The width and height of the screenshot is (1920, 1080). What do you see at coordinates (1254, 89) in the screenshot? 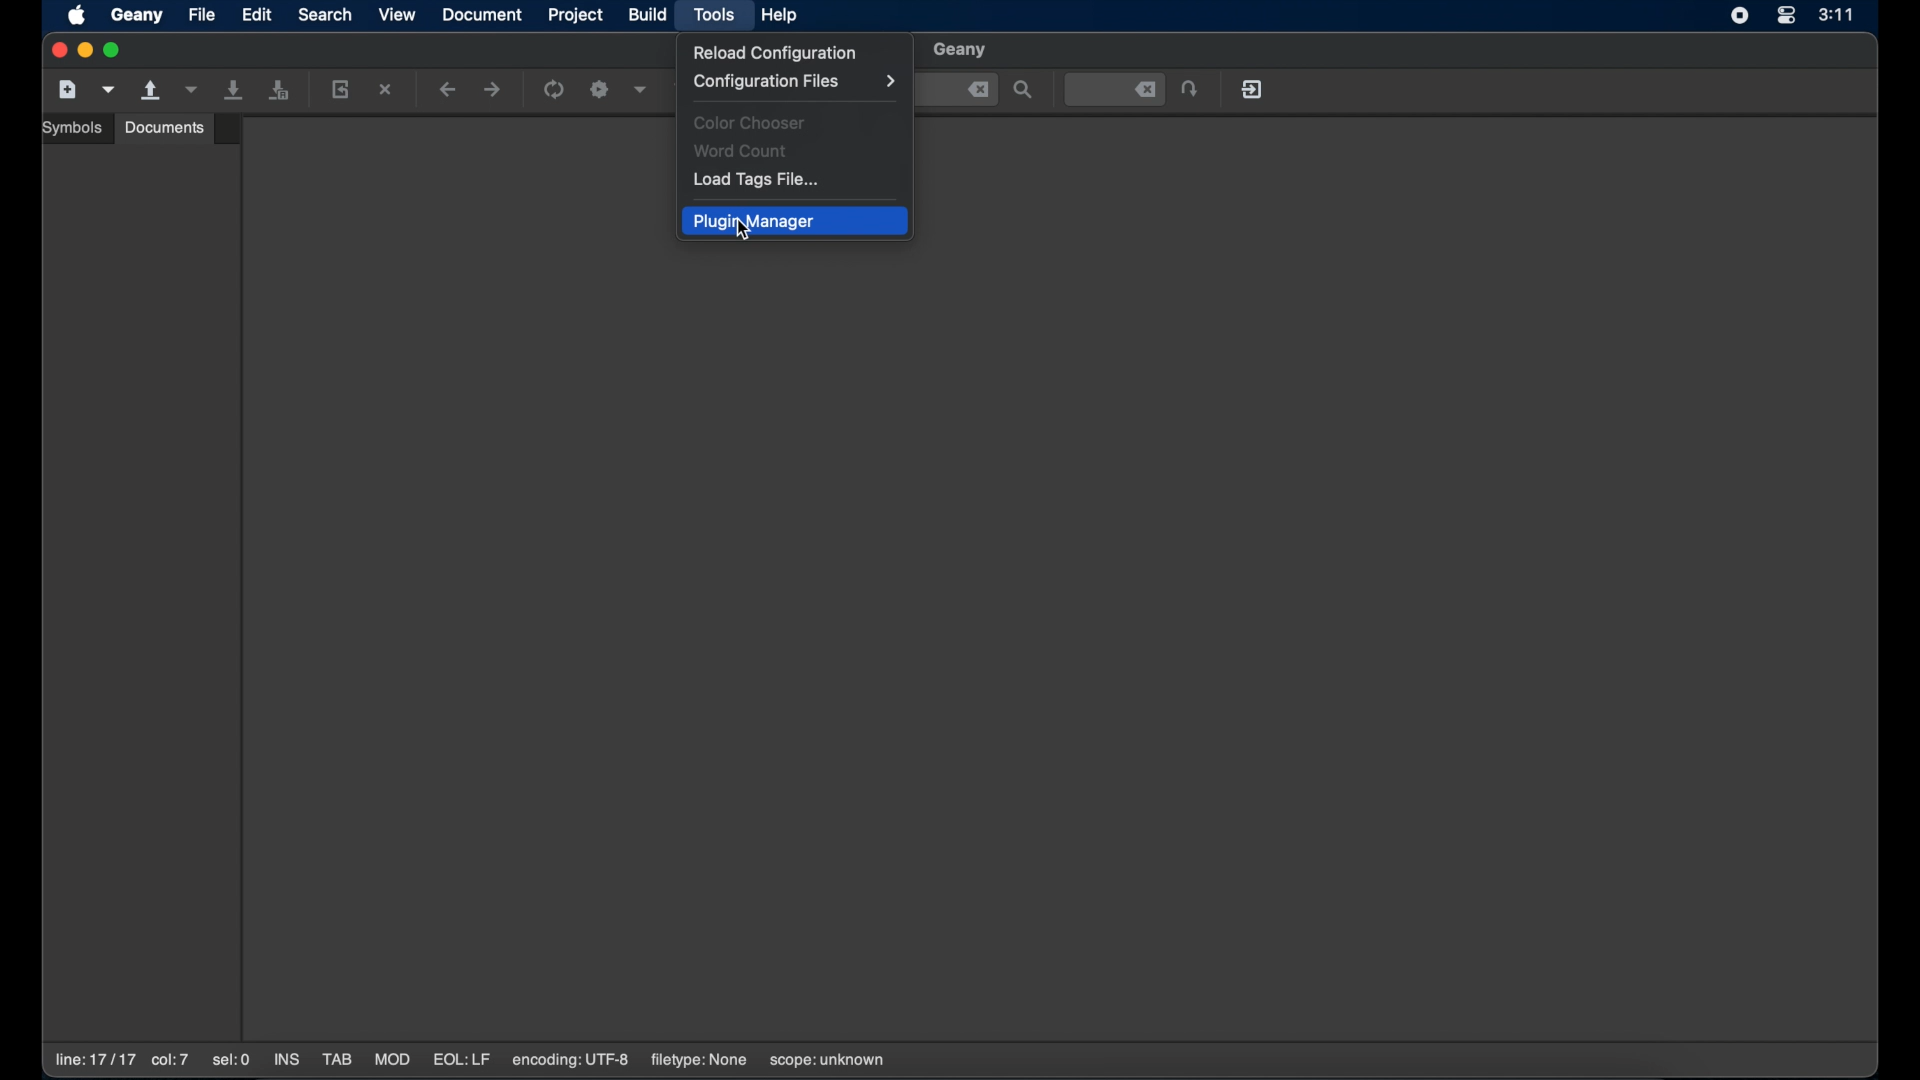
I see `quit geany` at bounding box center [1254, 89].